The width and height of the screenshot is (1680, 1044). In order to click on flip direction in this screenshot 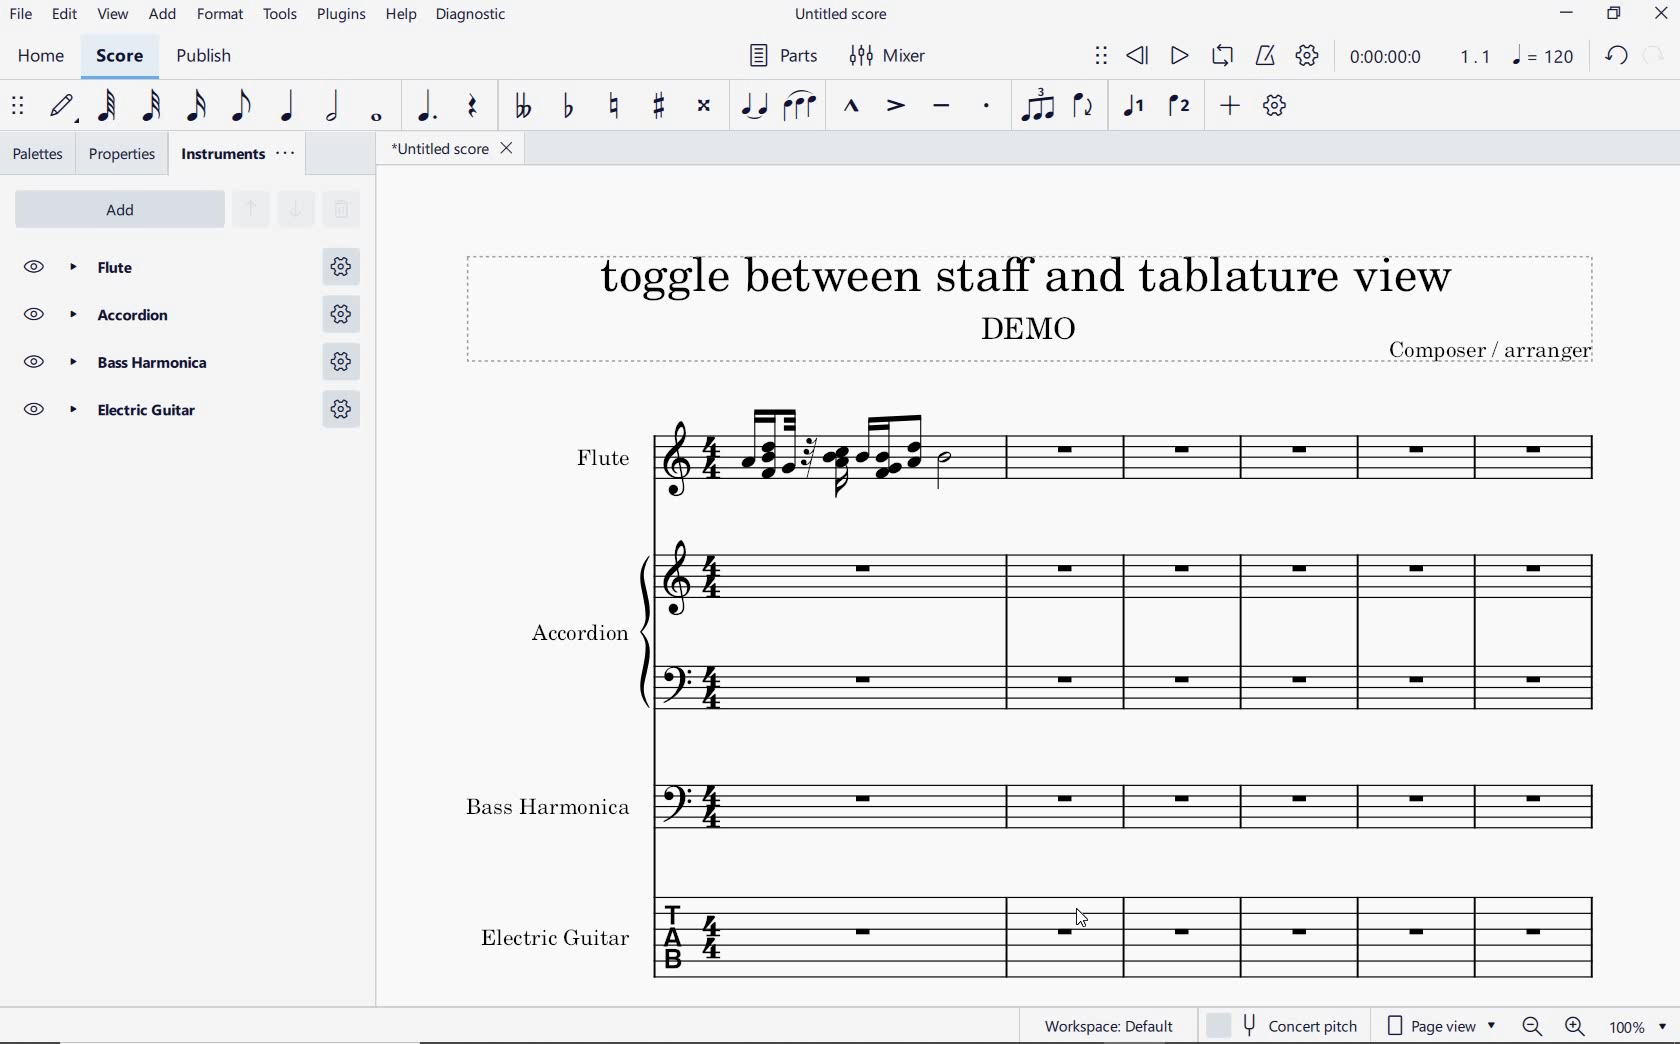, I will do `click(1088, 110)`.